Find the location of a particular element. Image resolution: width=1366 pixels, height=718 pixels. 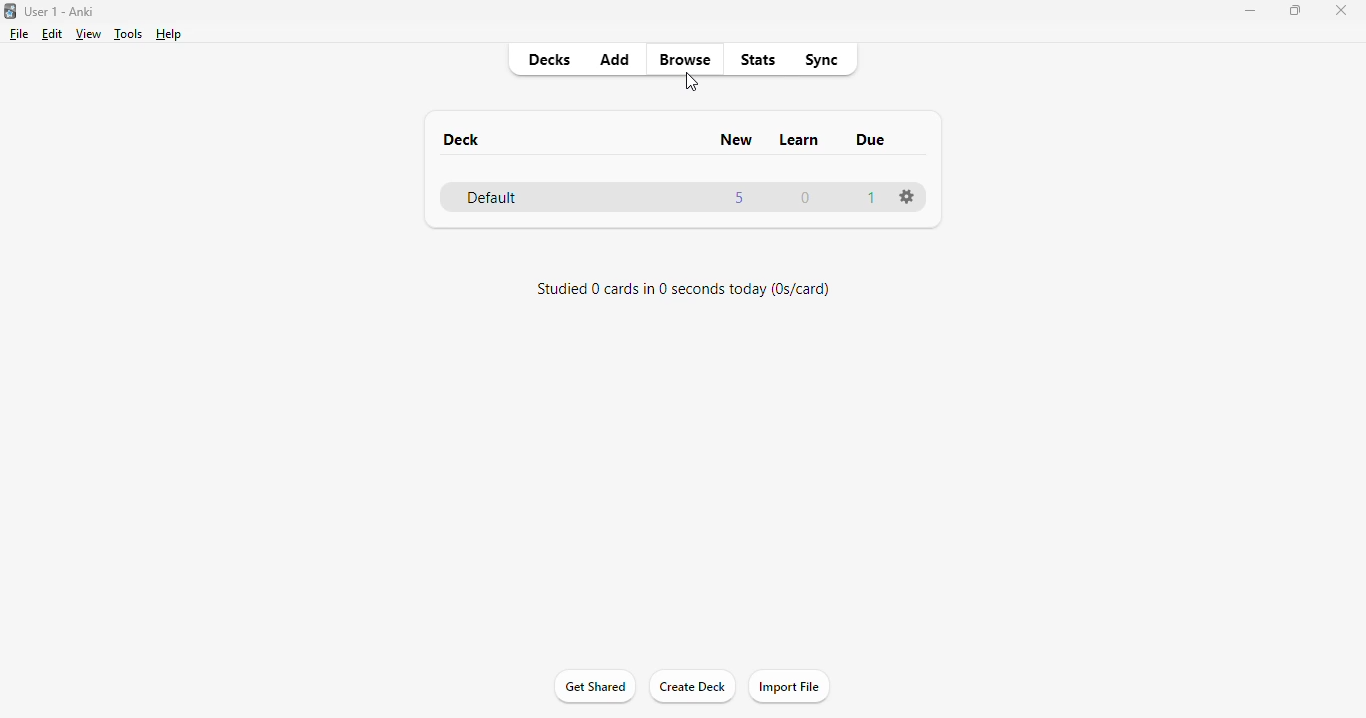

User 1 - Anki is located at coordinates (59, 11).